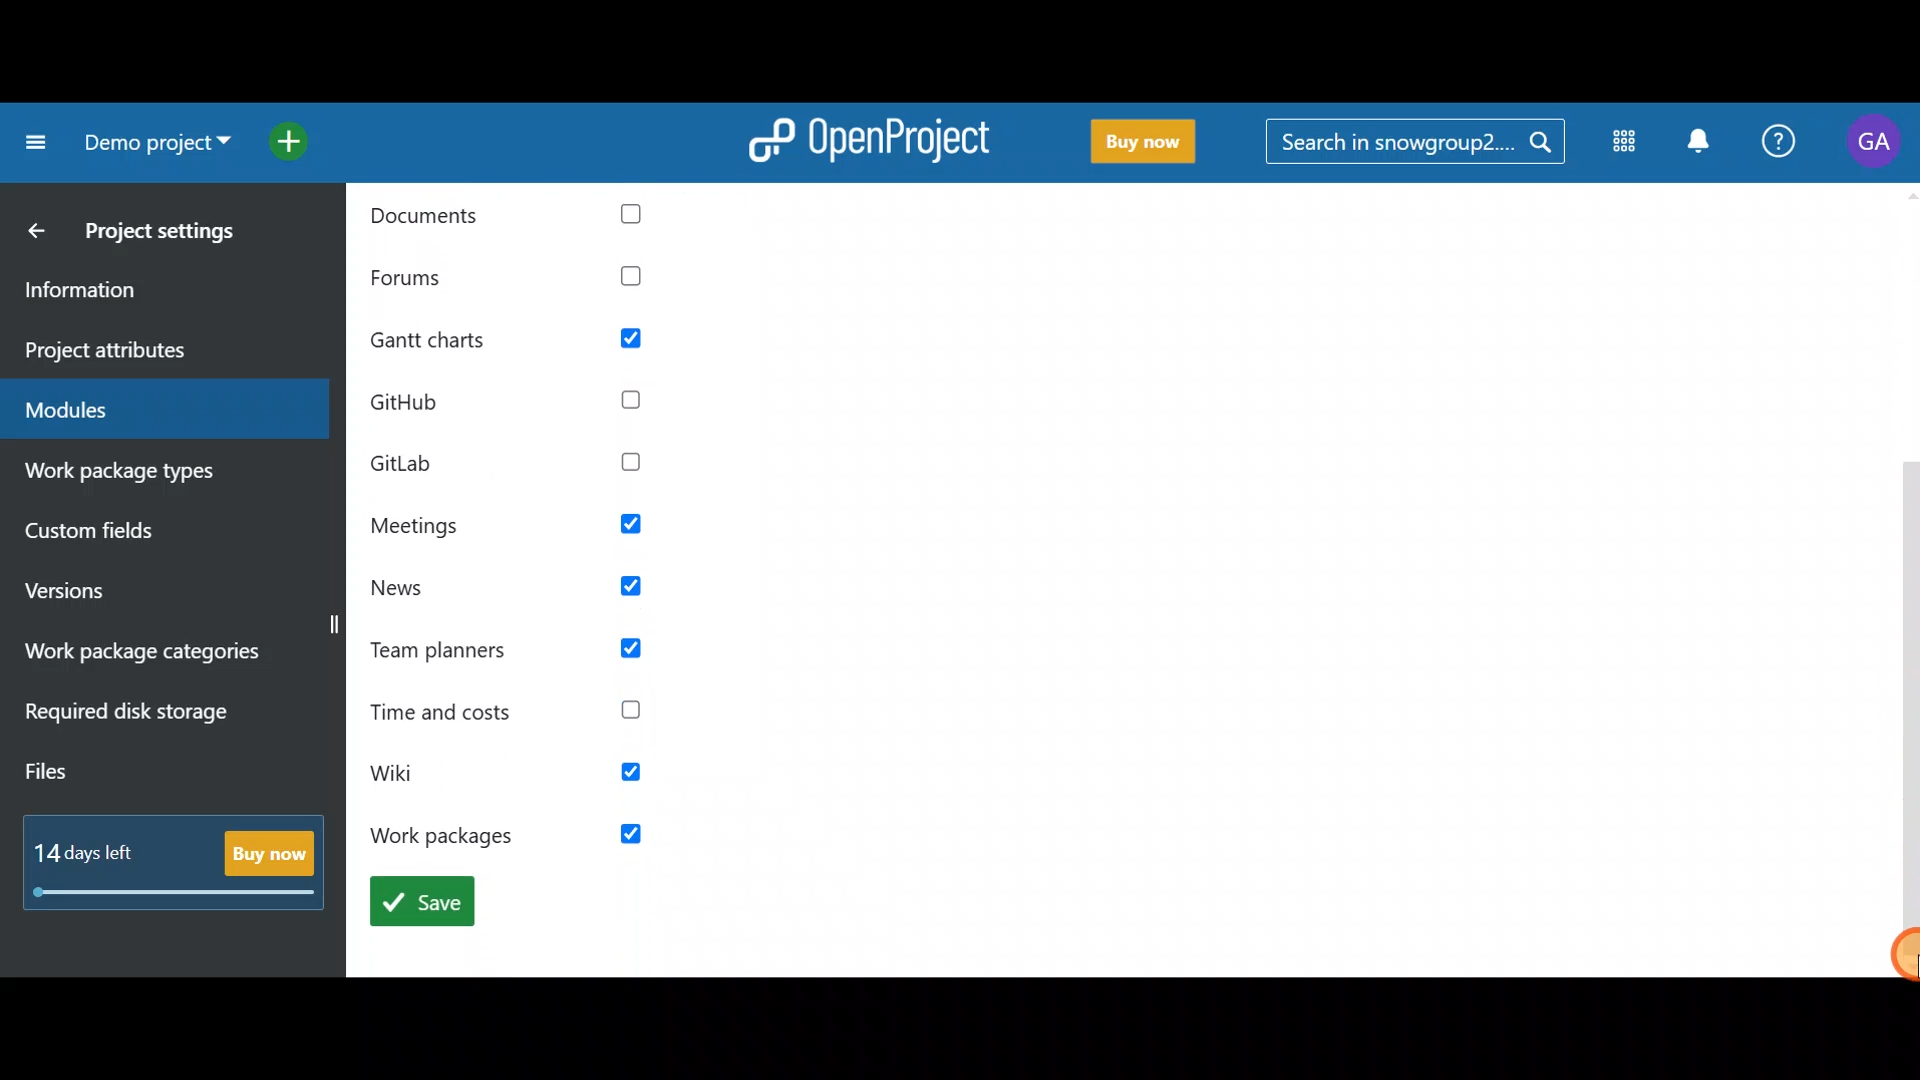  I want to click on Required disk storage, so click(148, 723).